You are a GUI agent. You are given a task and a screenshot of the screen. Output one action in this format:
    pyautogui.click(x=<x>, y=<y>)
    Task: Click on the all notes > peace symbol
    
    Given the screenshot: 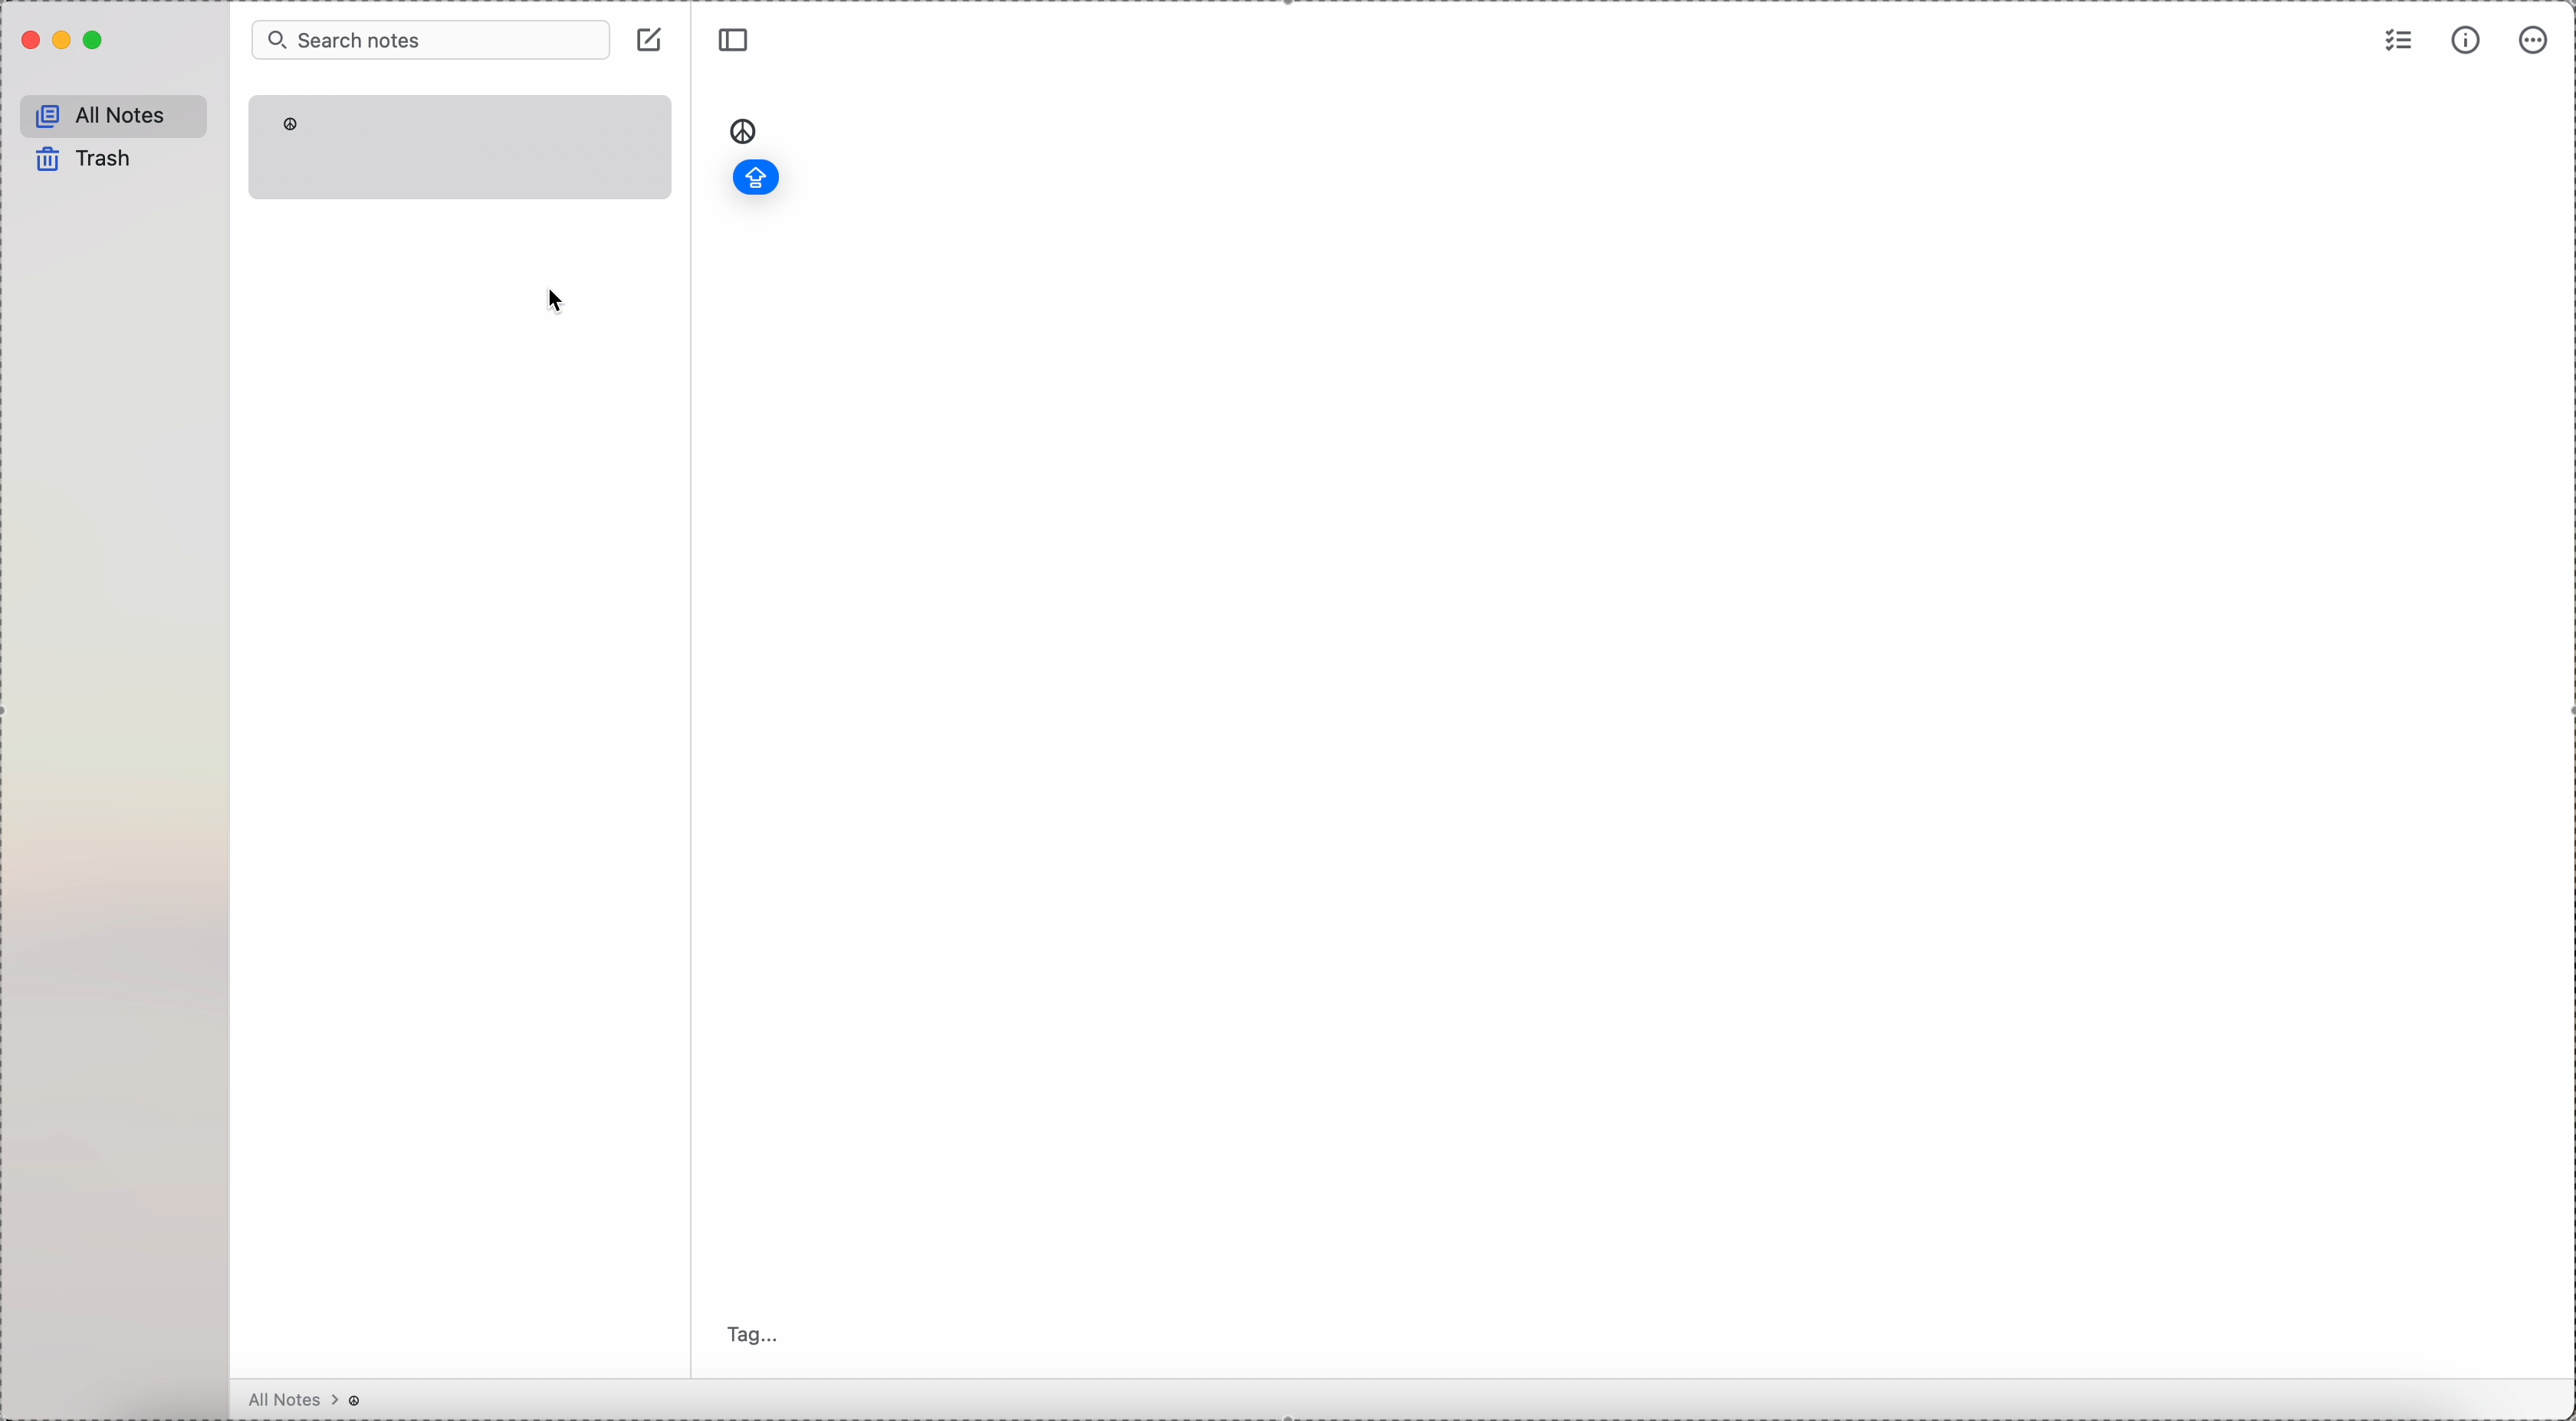 What is the action you would take?
    pyautogui.click(x=306, y=1400)
    